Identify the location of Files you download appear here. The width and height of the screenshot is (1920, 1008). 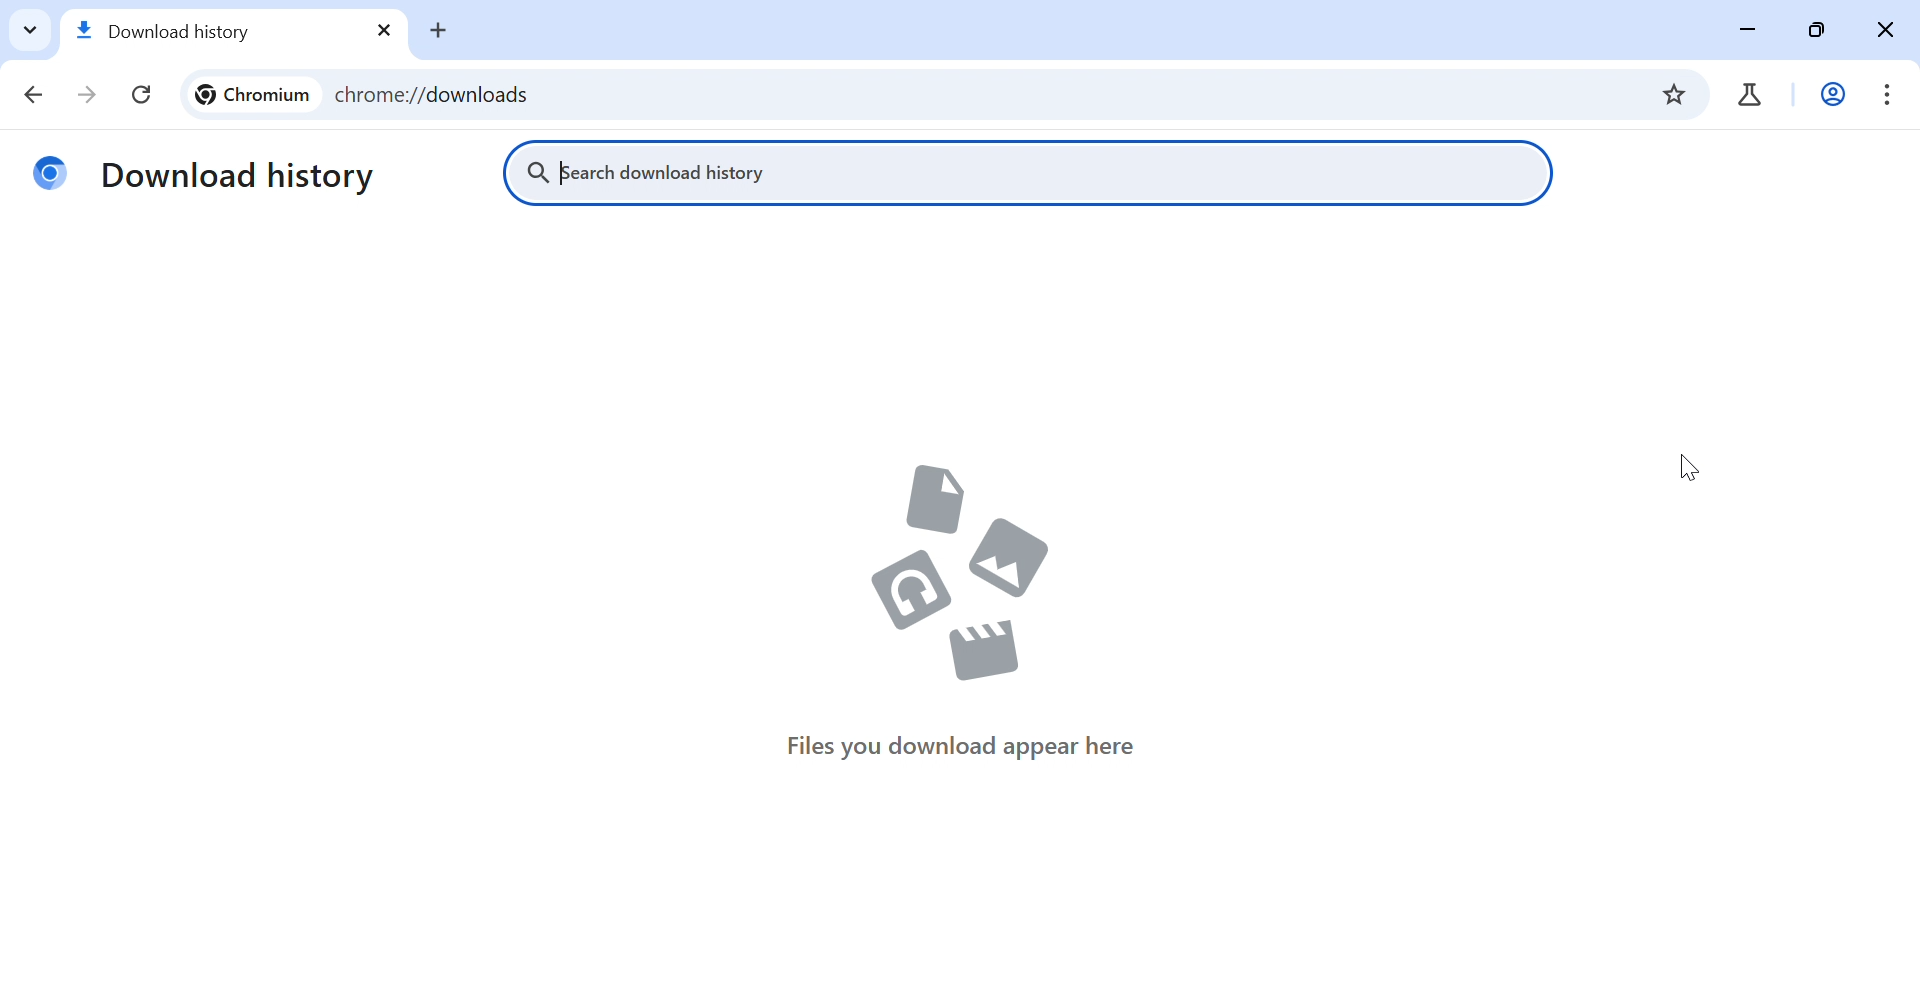
(964, 749).